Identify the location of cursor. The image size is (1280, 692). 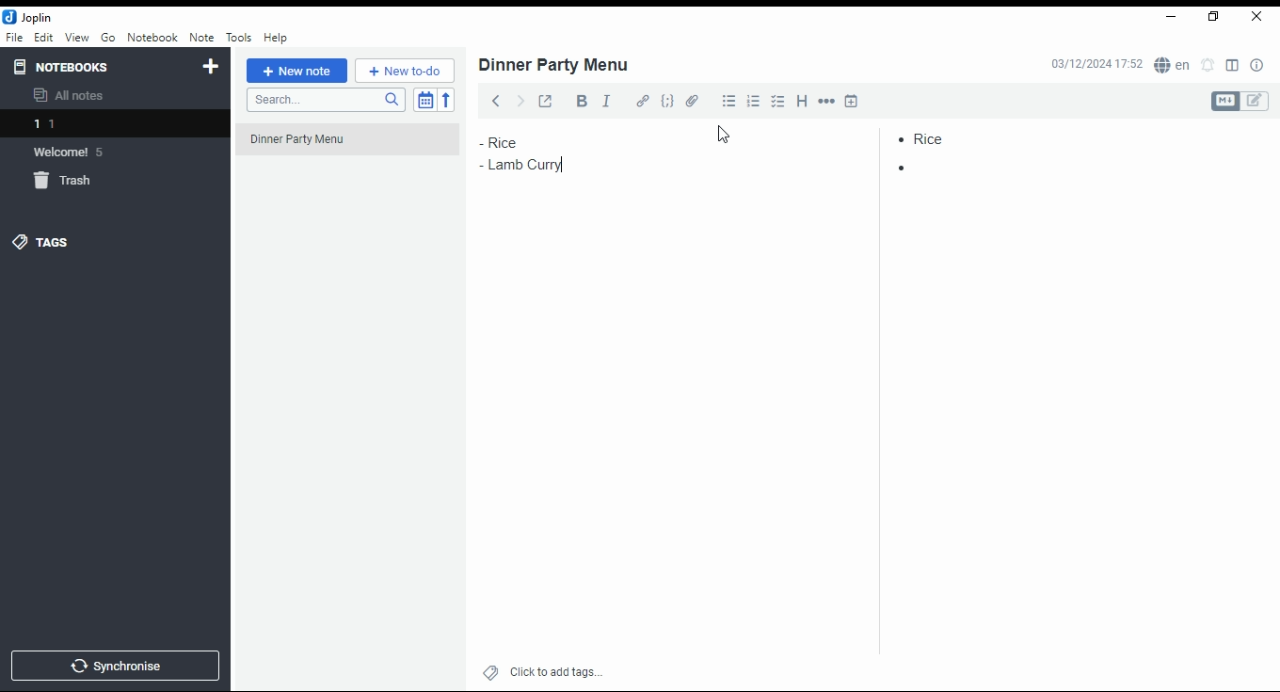
(726, 136).